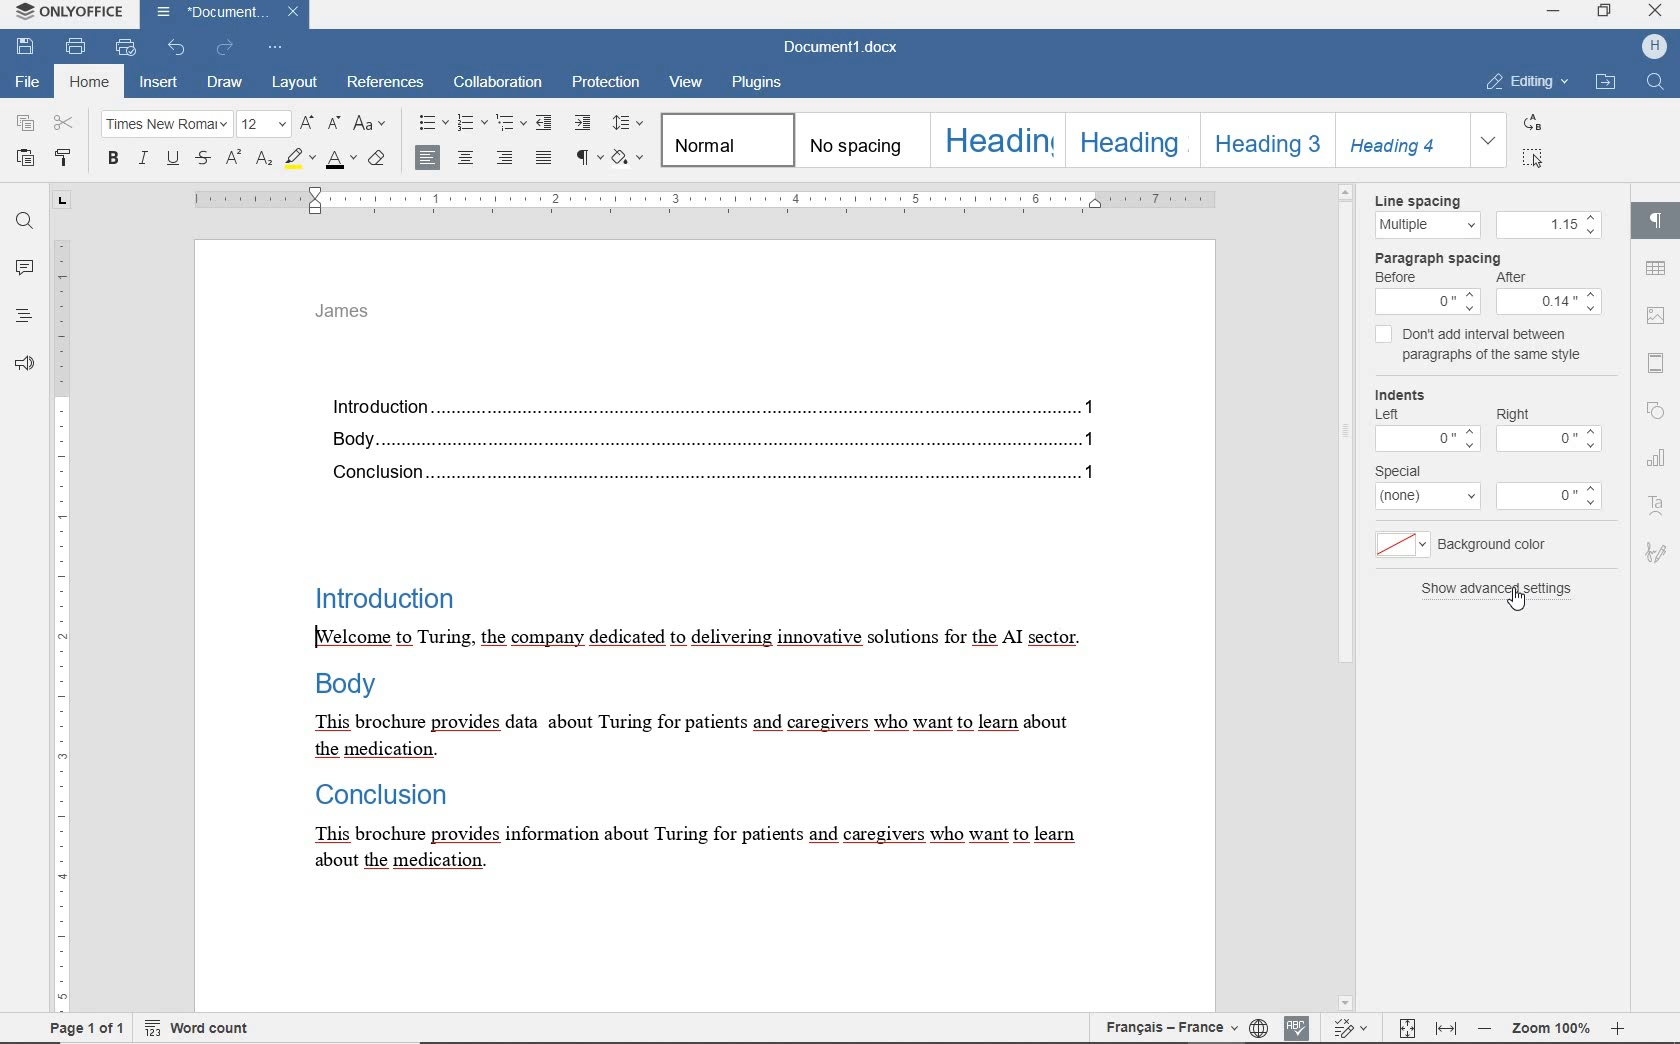 The width and height of the screenshot is (1680, 1044). I want to click on increase indent, so click(583, 124).